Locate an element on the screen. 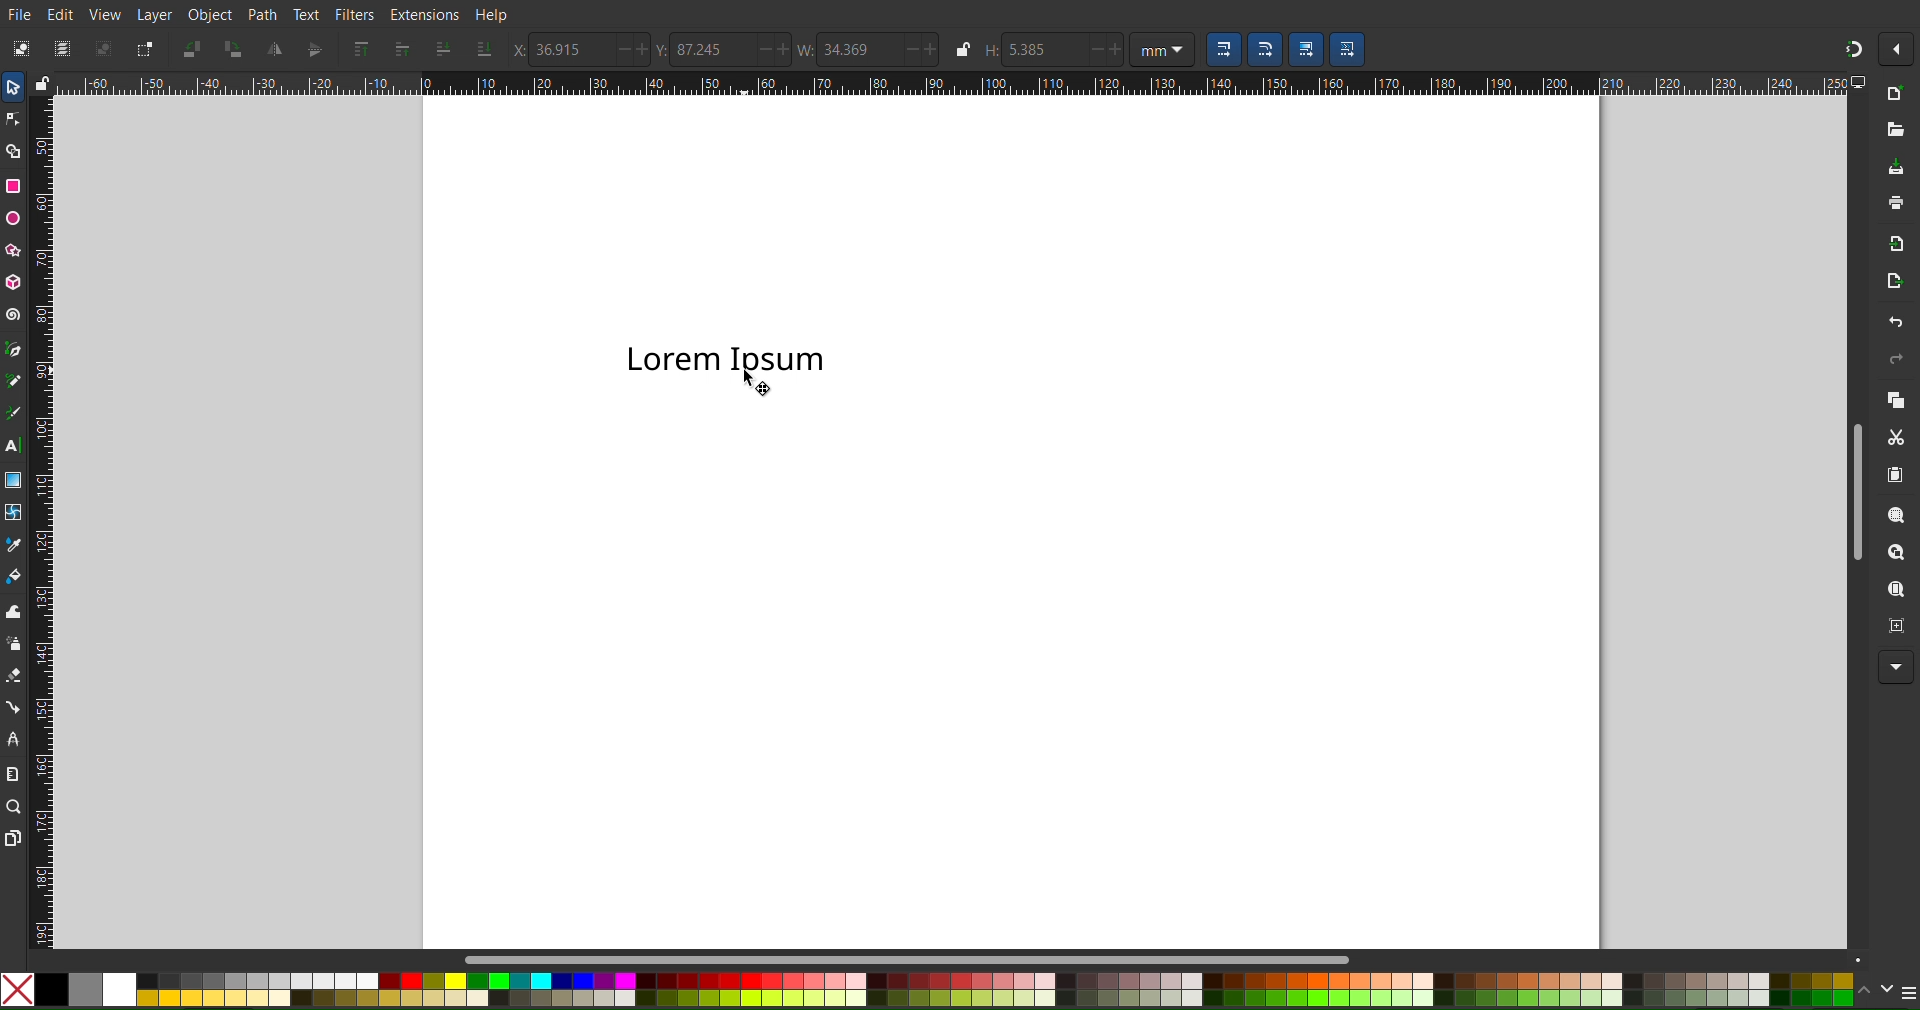 The width and height of the screenshot is (1920, 1010). Eraser Tool is located at coordinates (14, 675).